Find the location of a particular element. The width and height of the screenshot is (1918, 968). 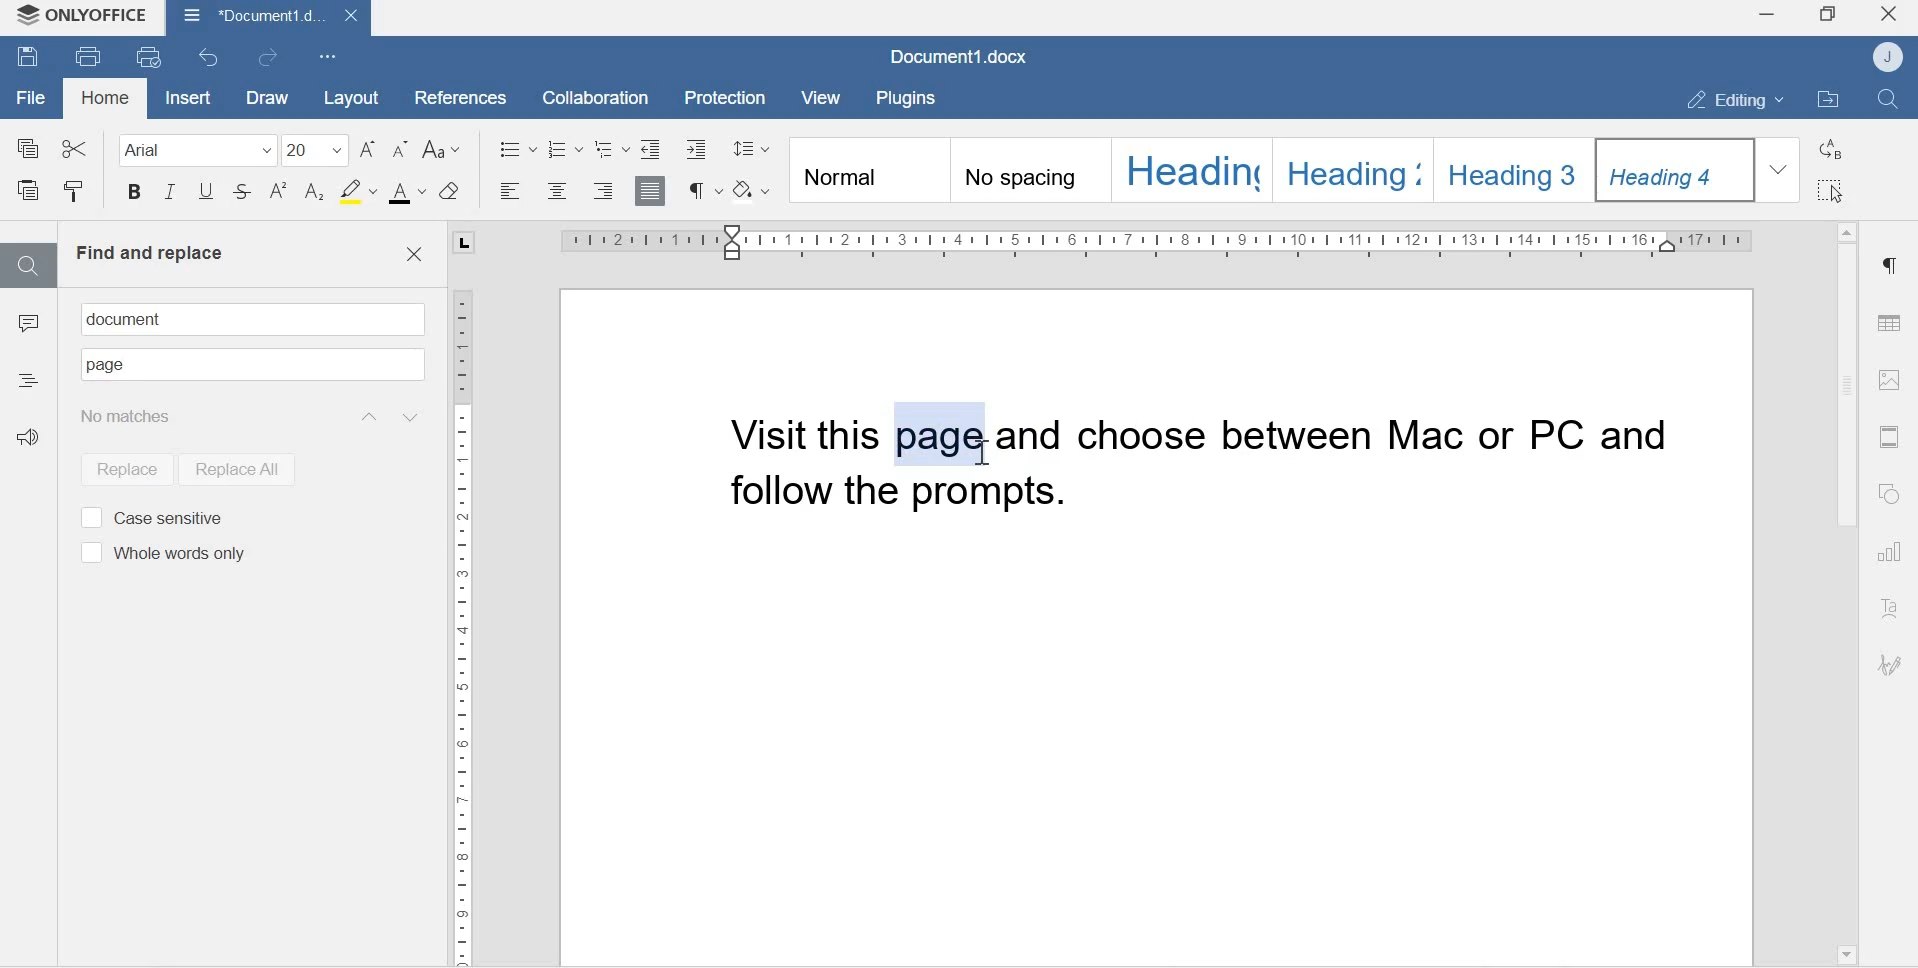

Find is located at coordinates (27, 265).